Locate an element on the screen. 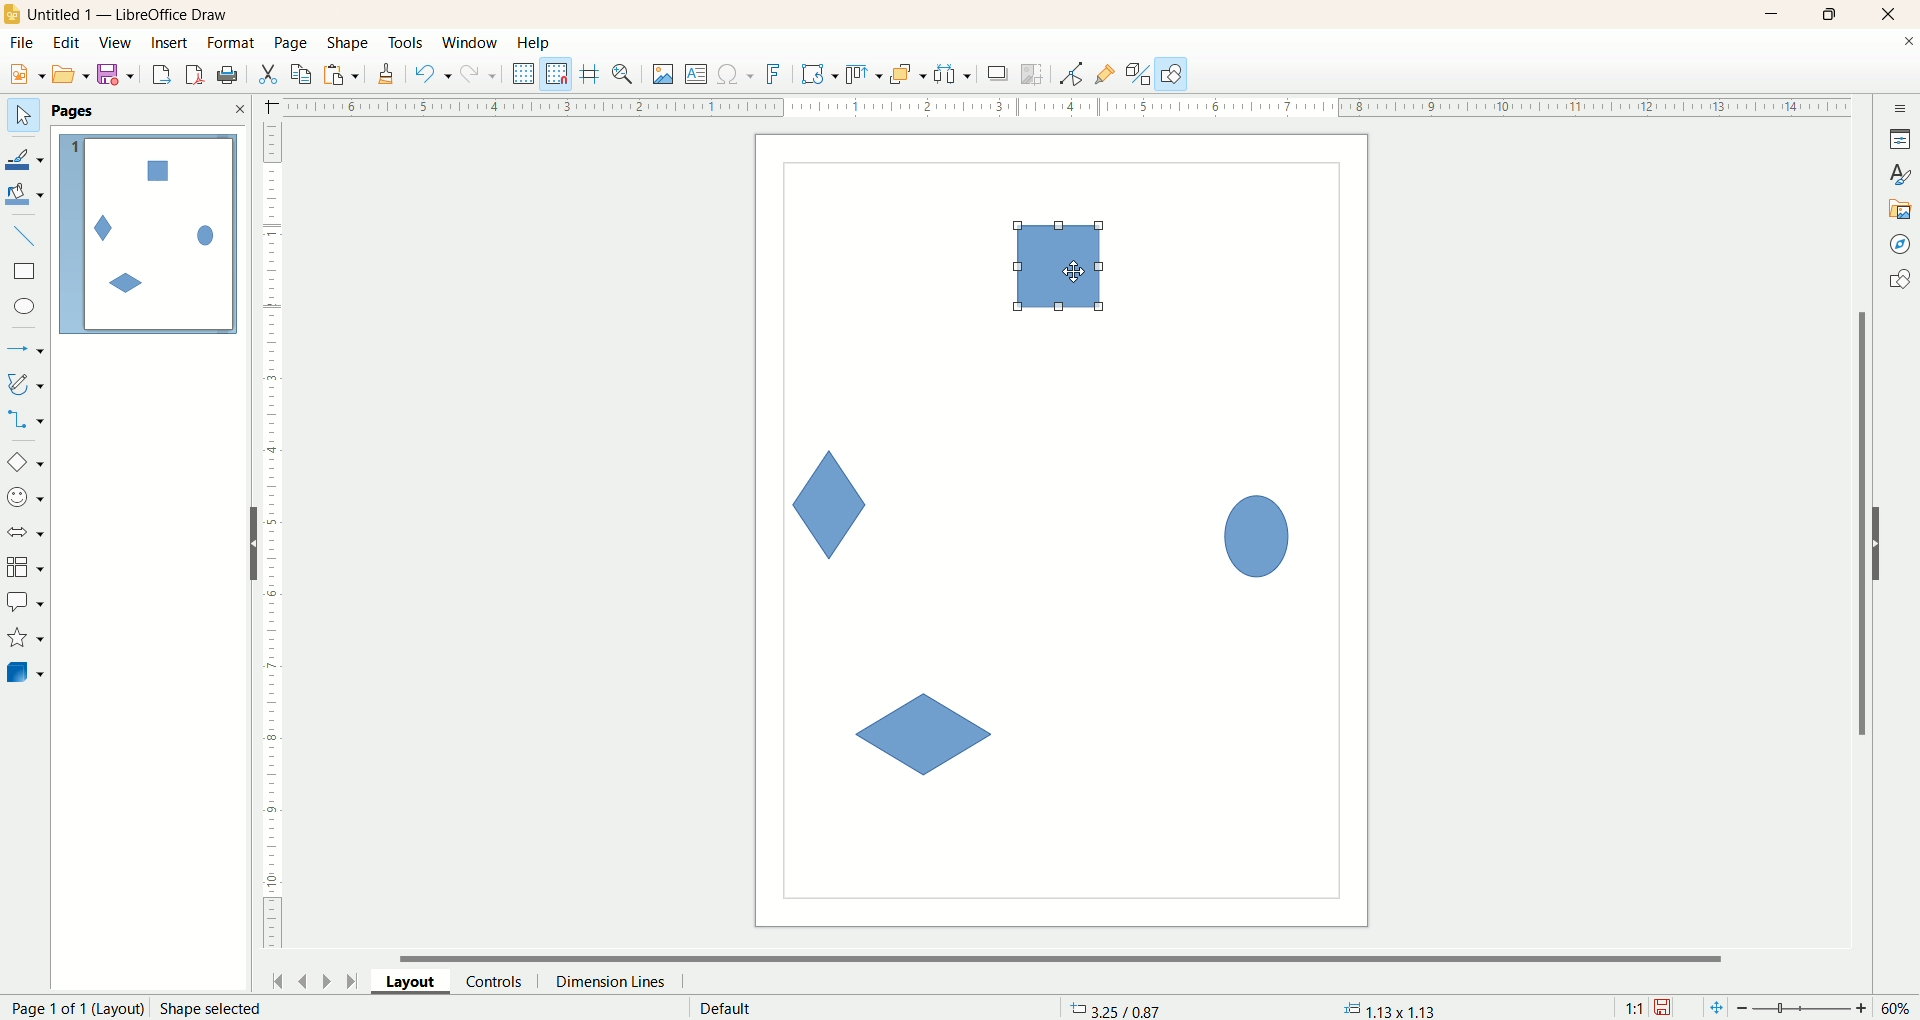 The image size is (1920, 1020). rectangle is located at coordinates (27, 272).